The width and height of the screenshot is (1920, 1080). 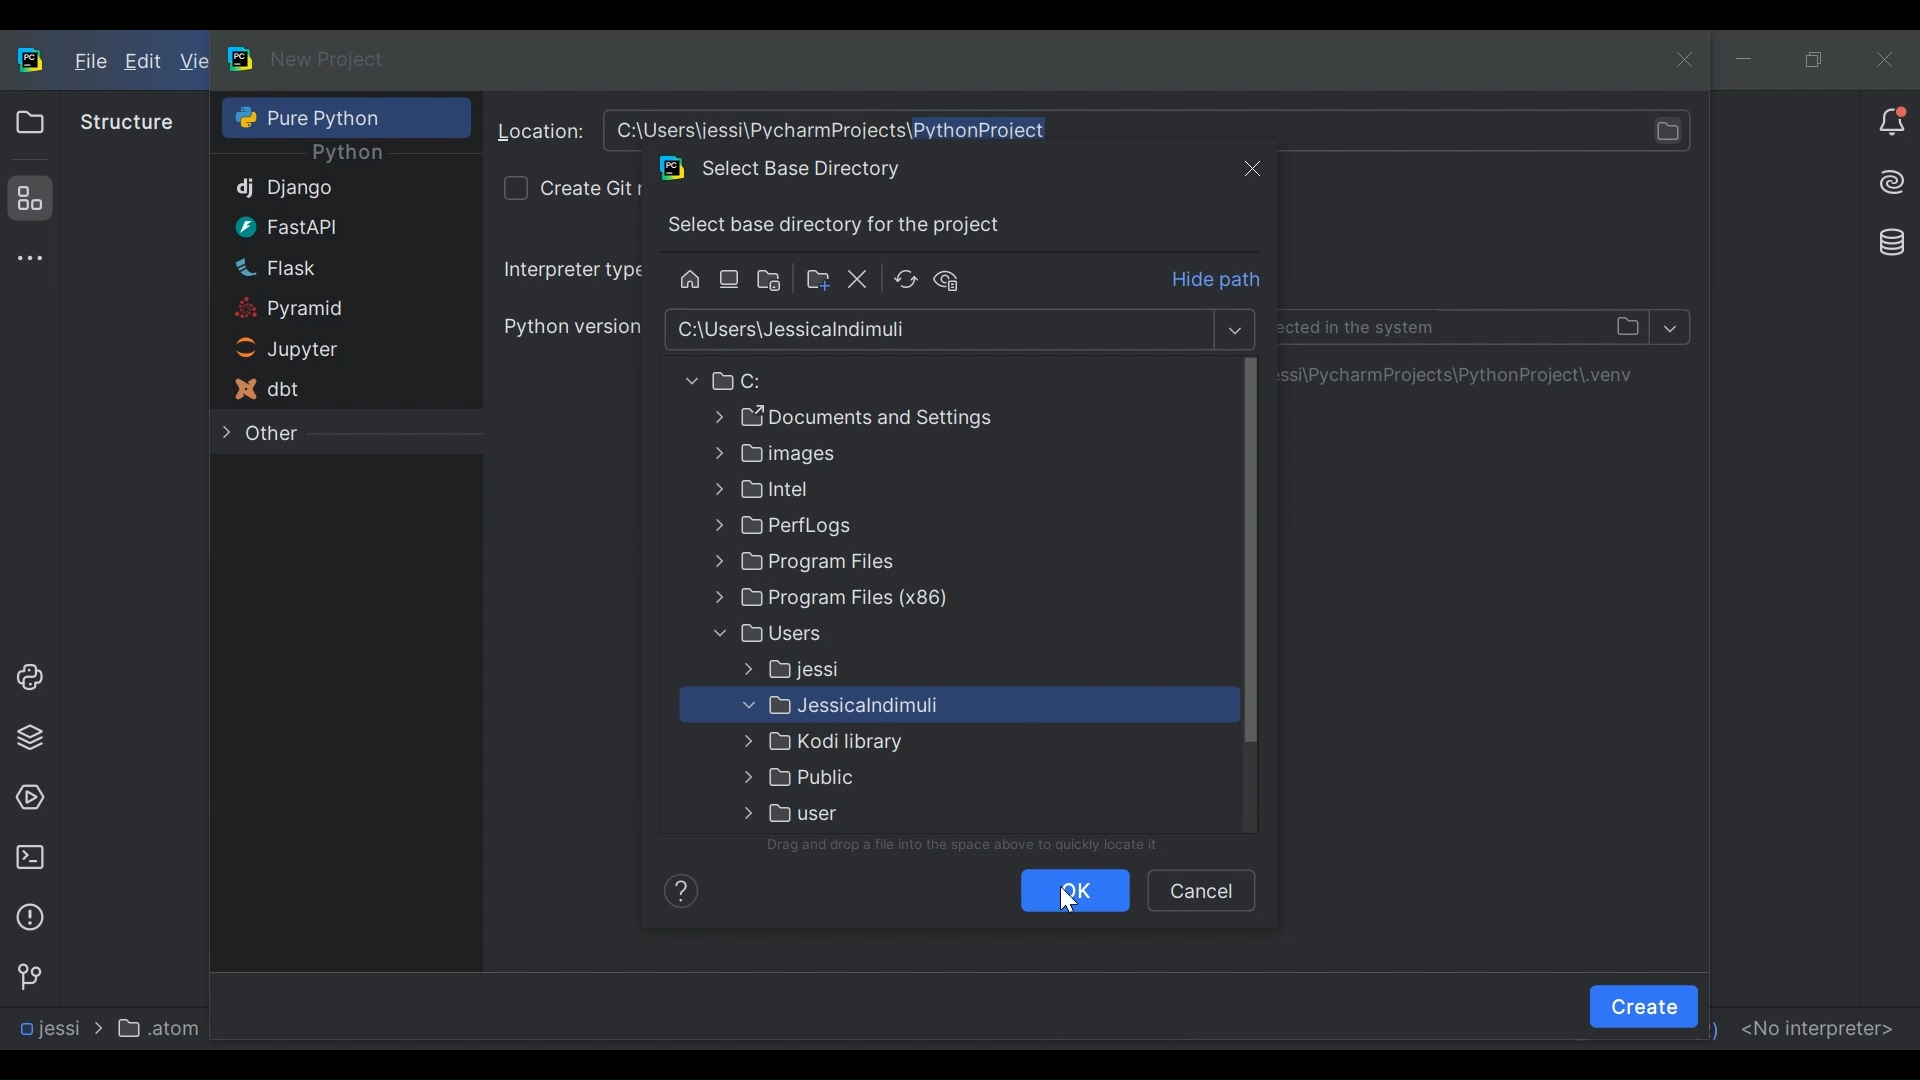 What do you see at coordinates (32, 62) in the screenshot?
I see `PyCharm Desktop Icon` at bounding box center [32, 62].